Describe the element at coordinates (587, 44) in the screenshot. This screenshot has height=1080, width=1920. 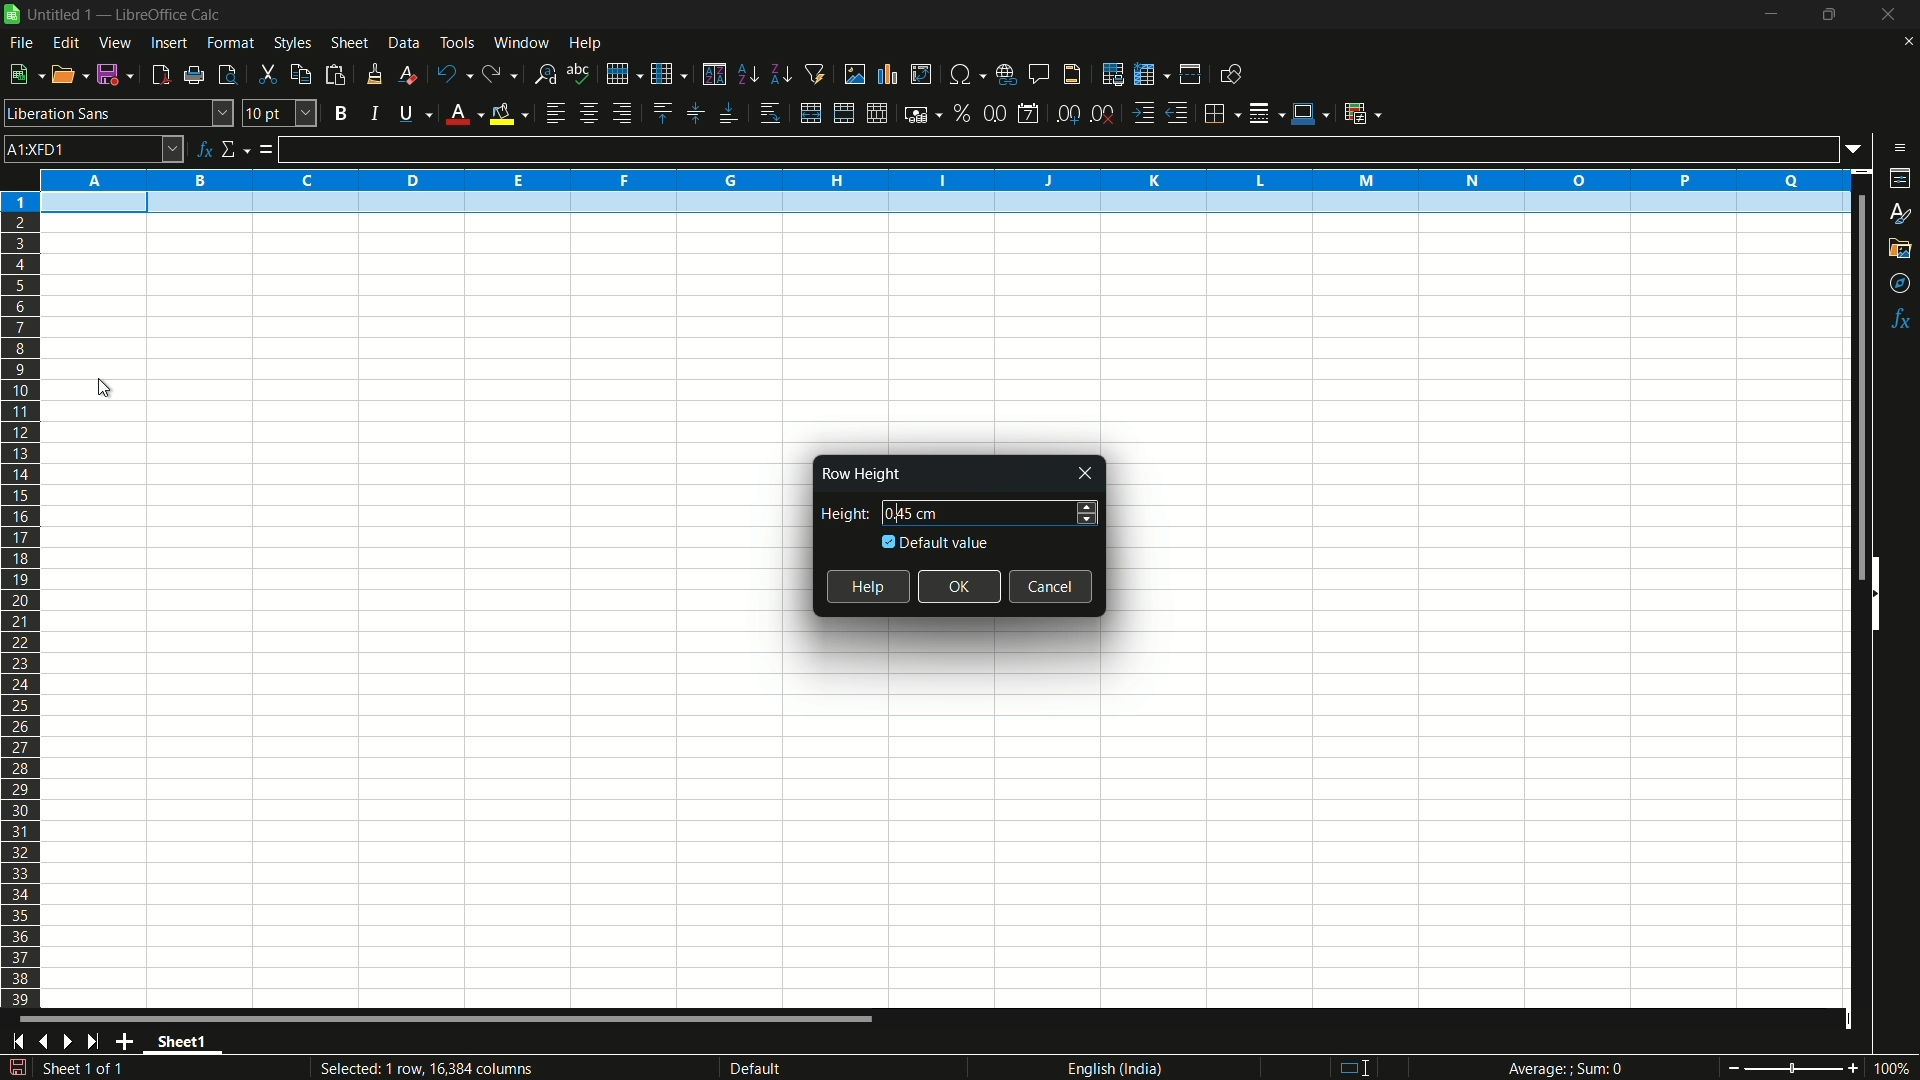
I see `help menu` at that location.